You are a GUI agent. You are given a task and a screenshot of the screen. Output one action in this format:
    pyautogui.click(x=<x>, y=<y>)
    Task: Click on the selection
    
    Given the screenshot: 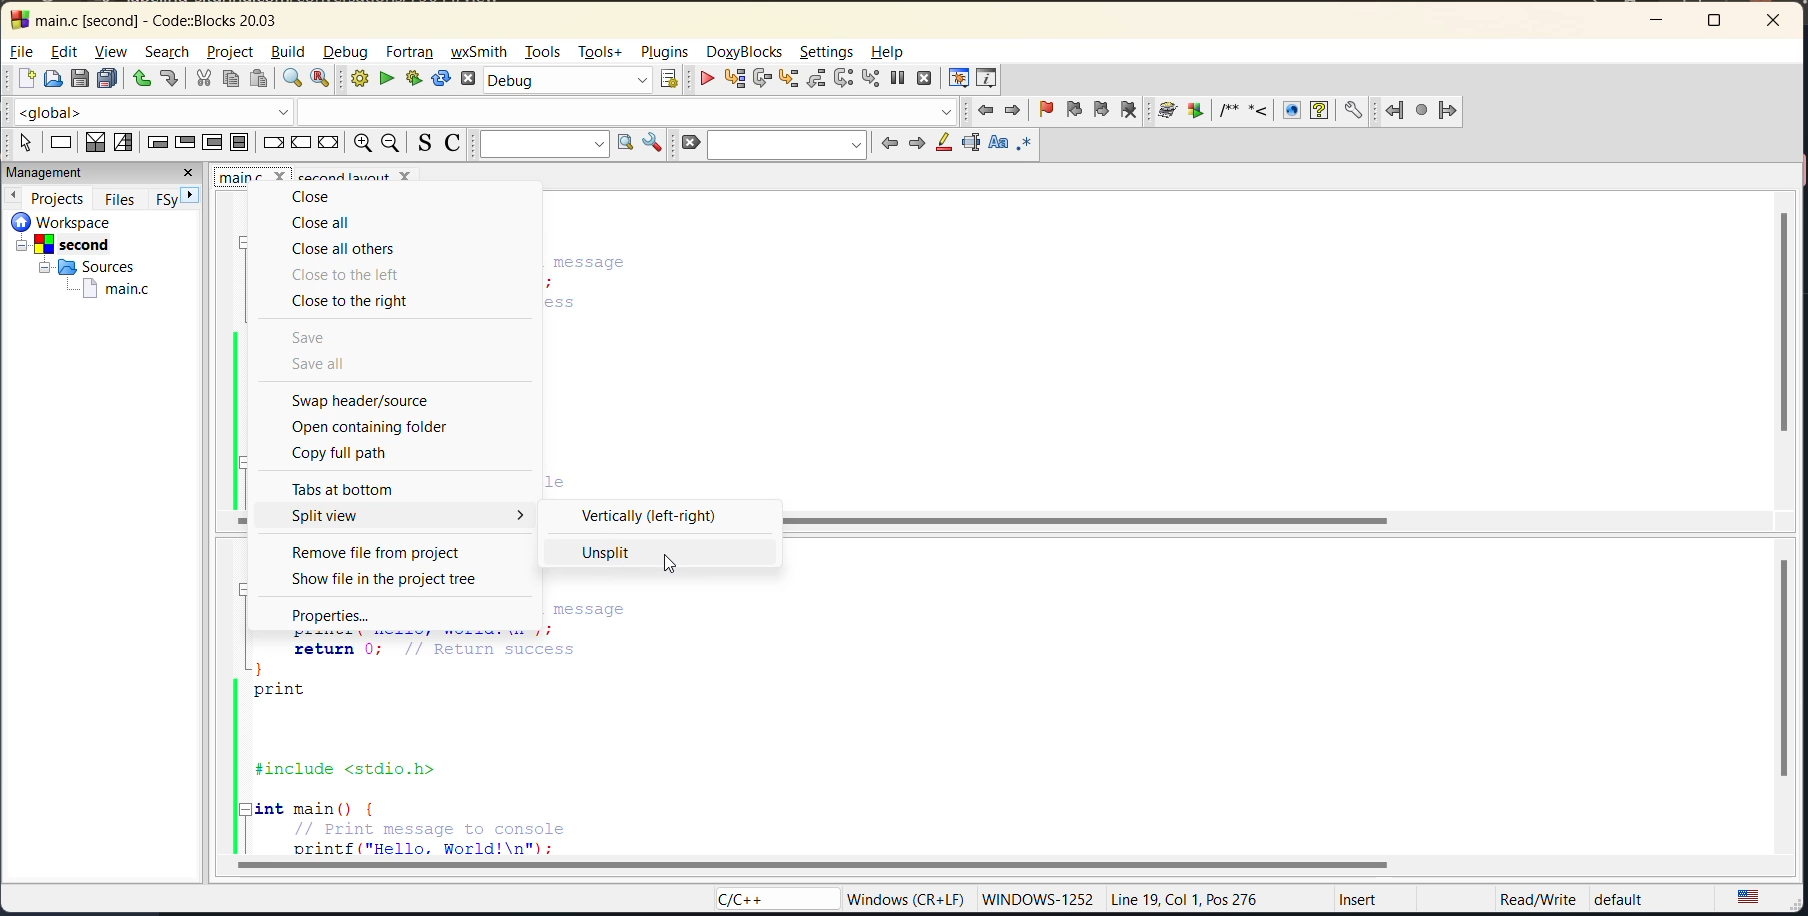 What is the action you would take?
    pyautogui.click(x=122, y=142)
    